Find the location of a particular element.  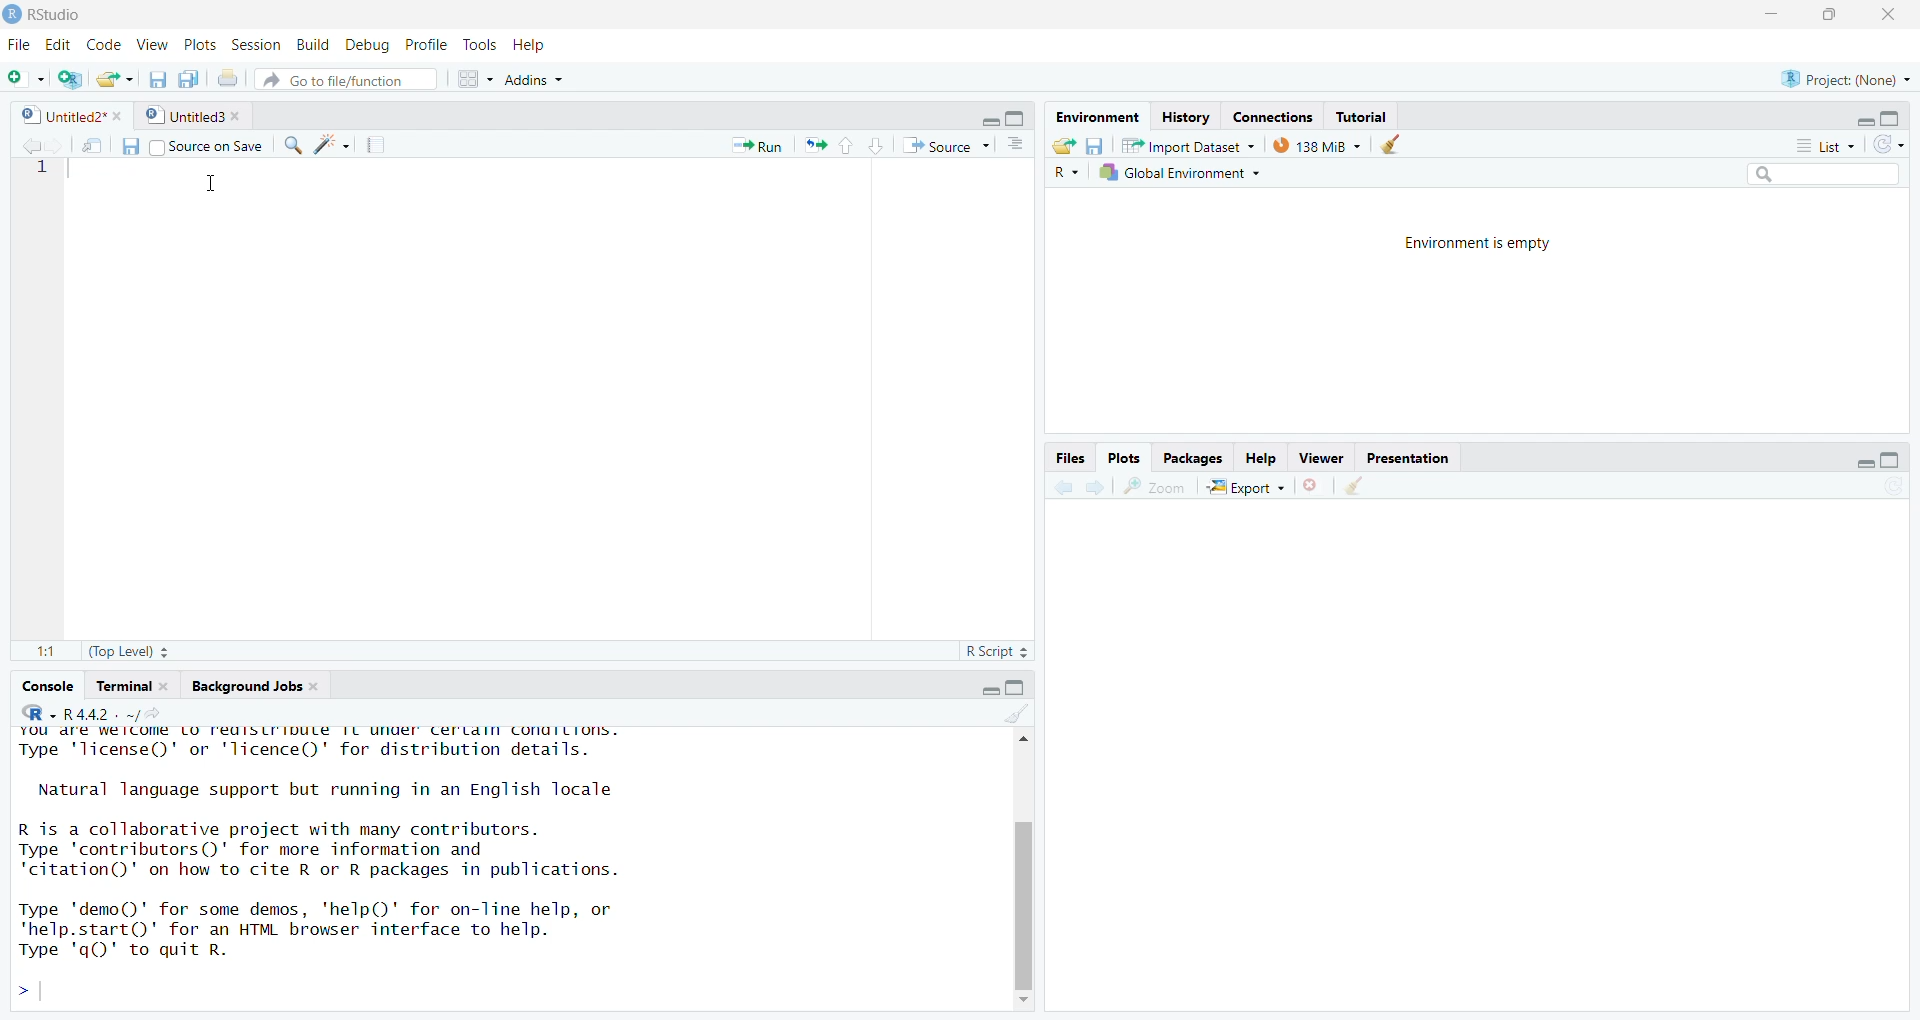

1:1 is located at coordinates (34, 652).